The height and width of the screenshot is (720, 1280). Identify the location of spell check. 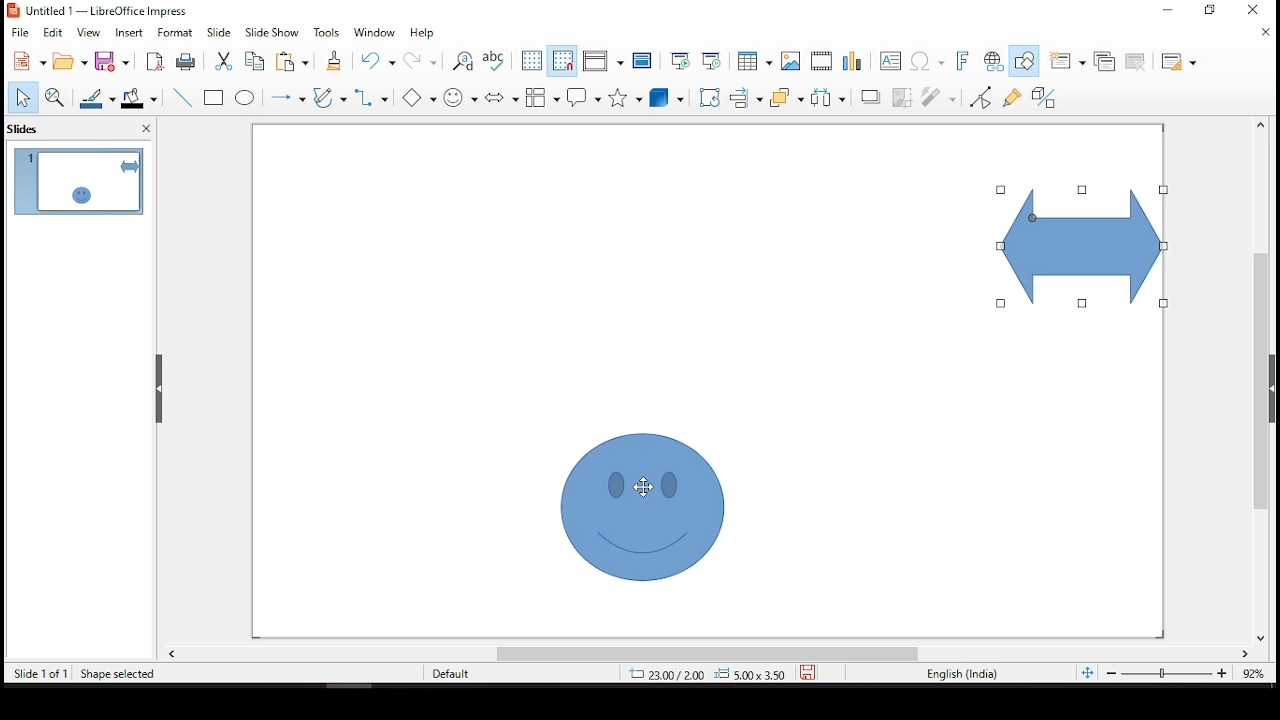
(494, 63).